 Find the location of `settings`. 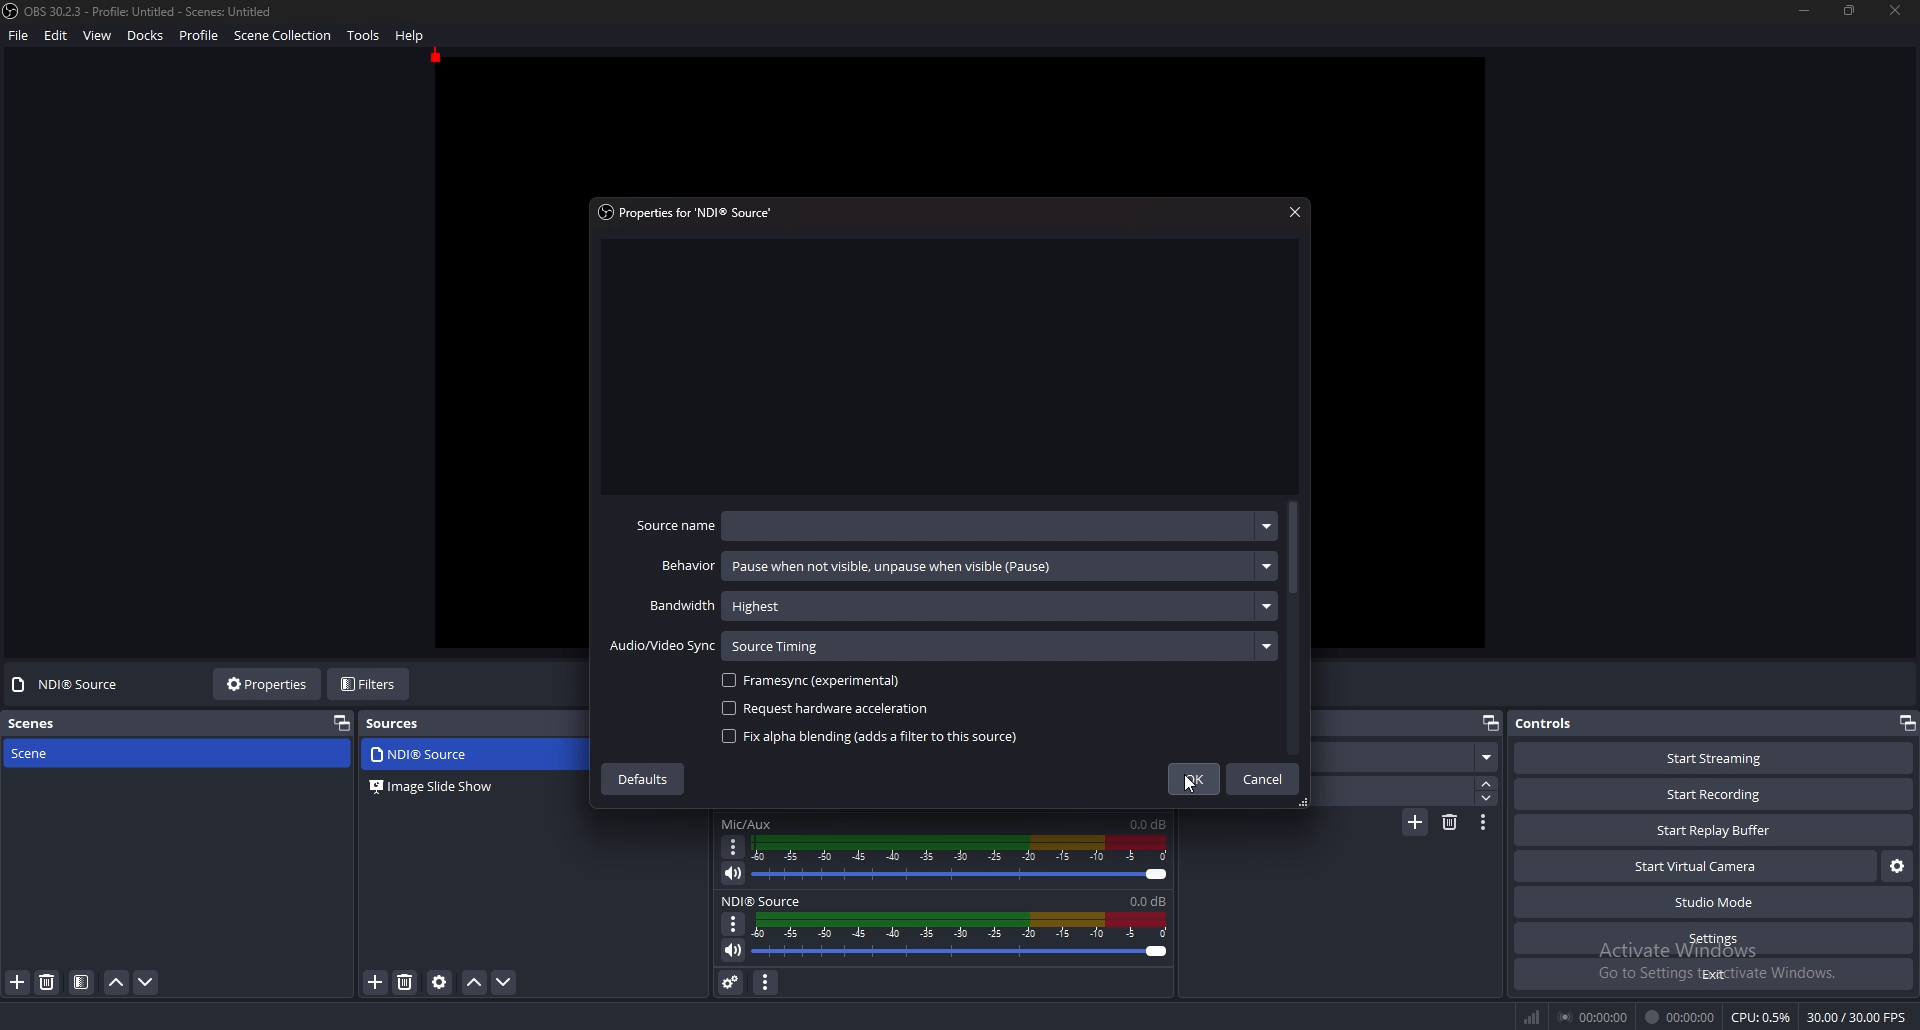

settings is located at coordinates (1712, 939).